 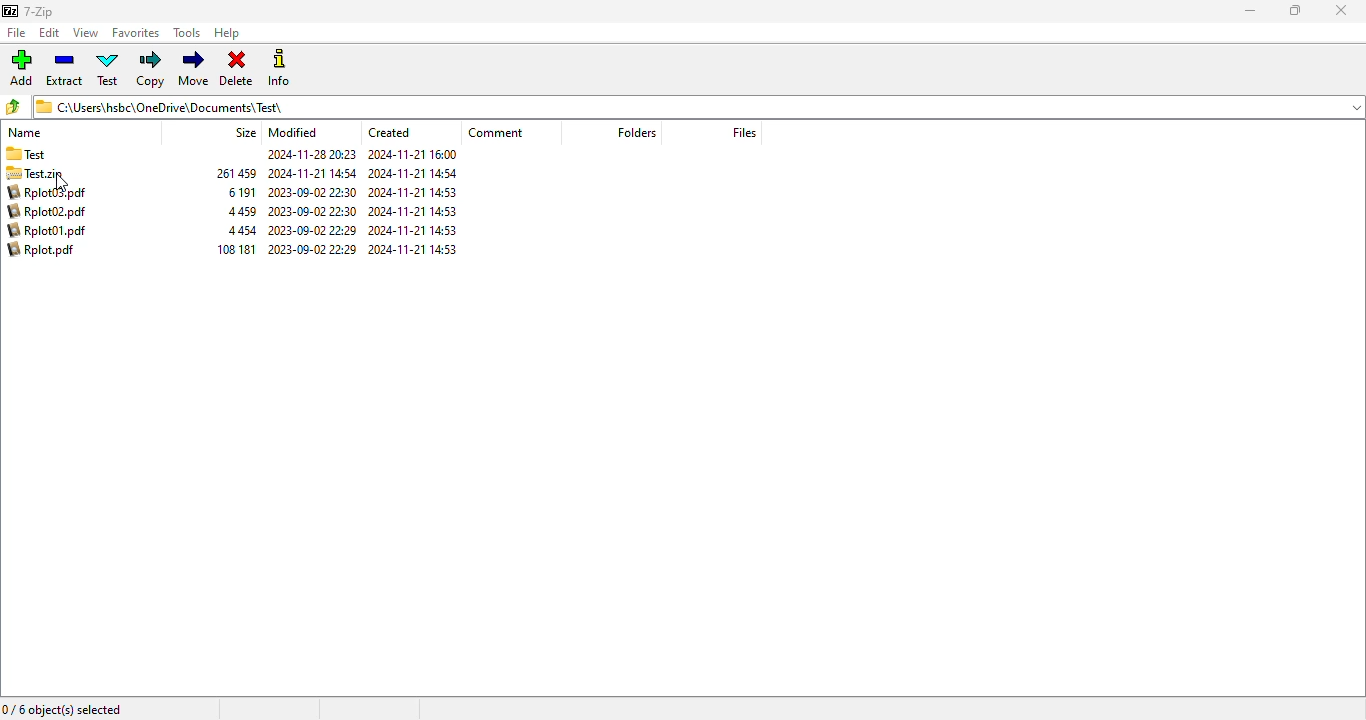 What do you see at coordinates (294, 132) in the screenshot?
I see `modified` at bounding box center [294, 132].